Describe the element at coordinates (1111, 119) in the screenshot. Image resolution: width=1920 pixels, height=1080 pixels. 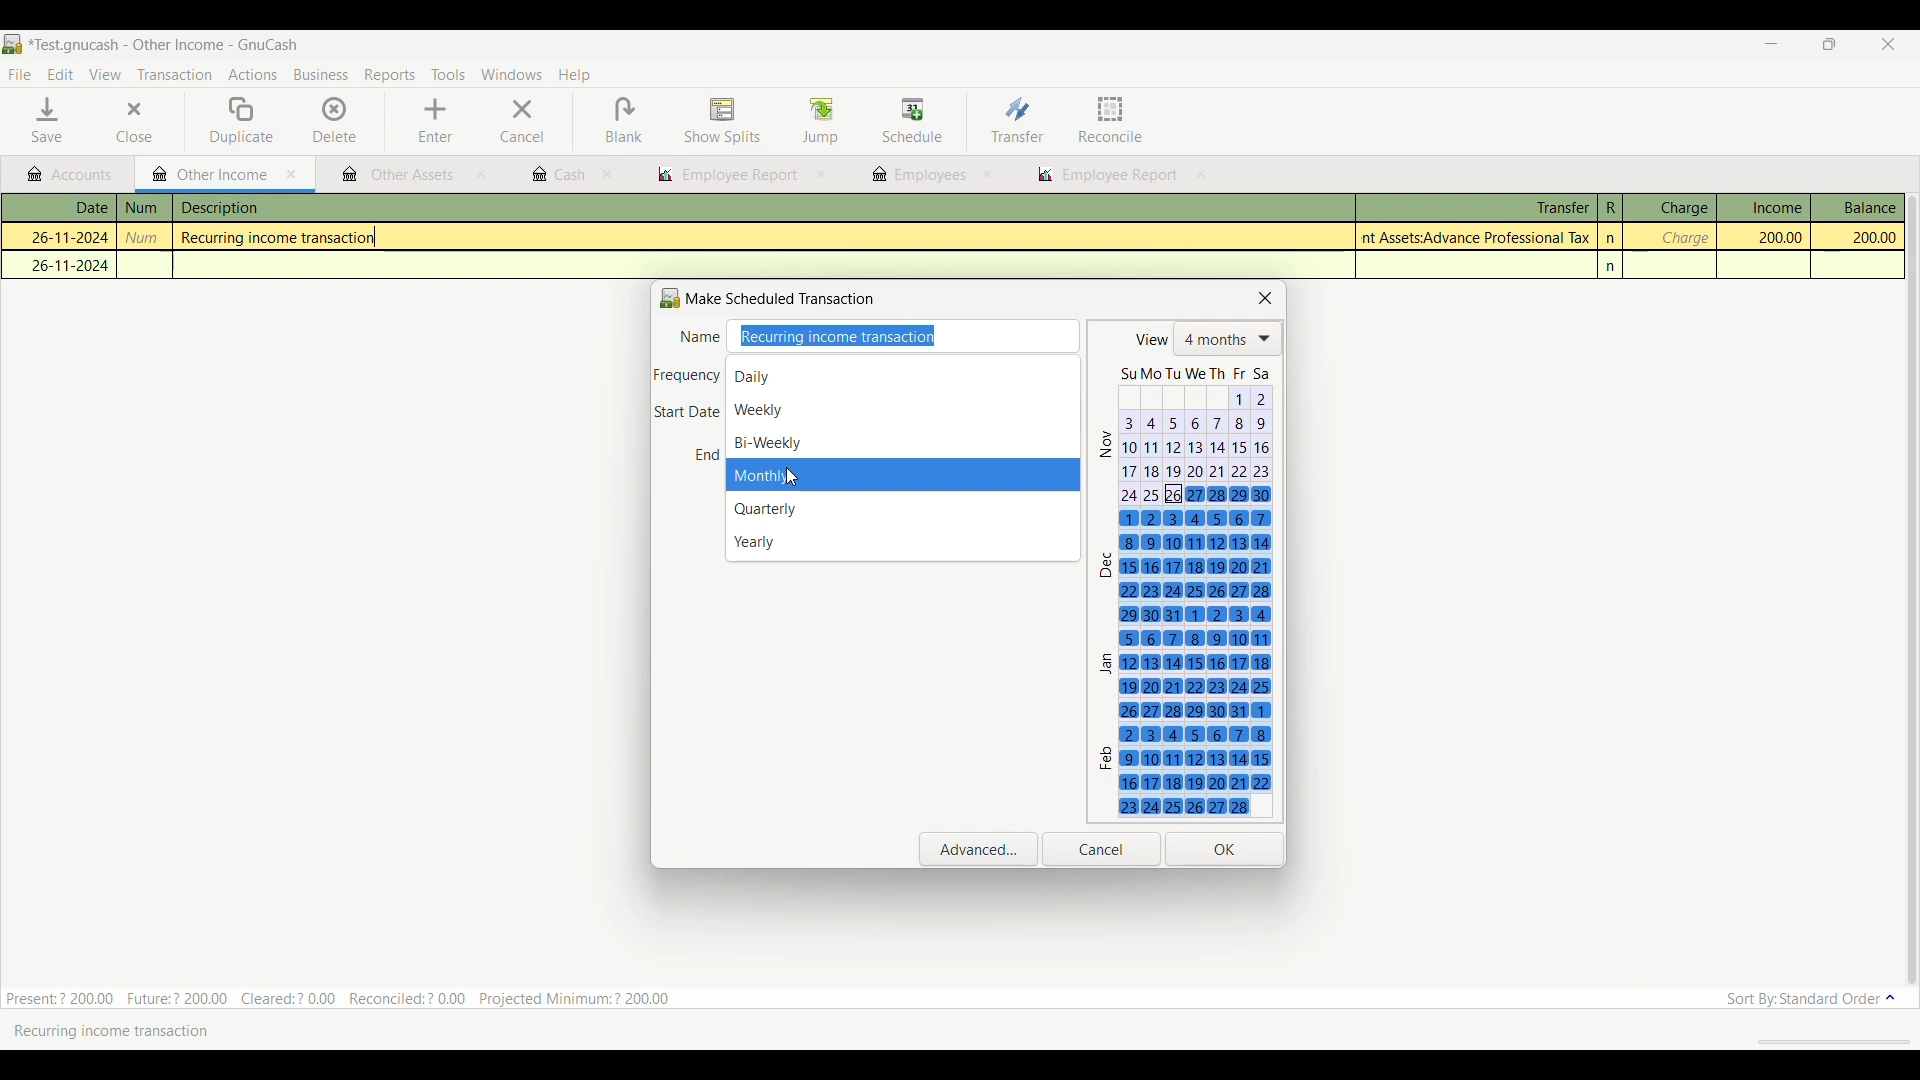
I see `Reconcile` at that location.